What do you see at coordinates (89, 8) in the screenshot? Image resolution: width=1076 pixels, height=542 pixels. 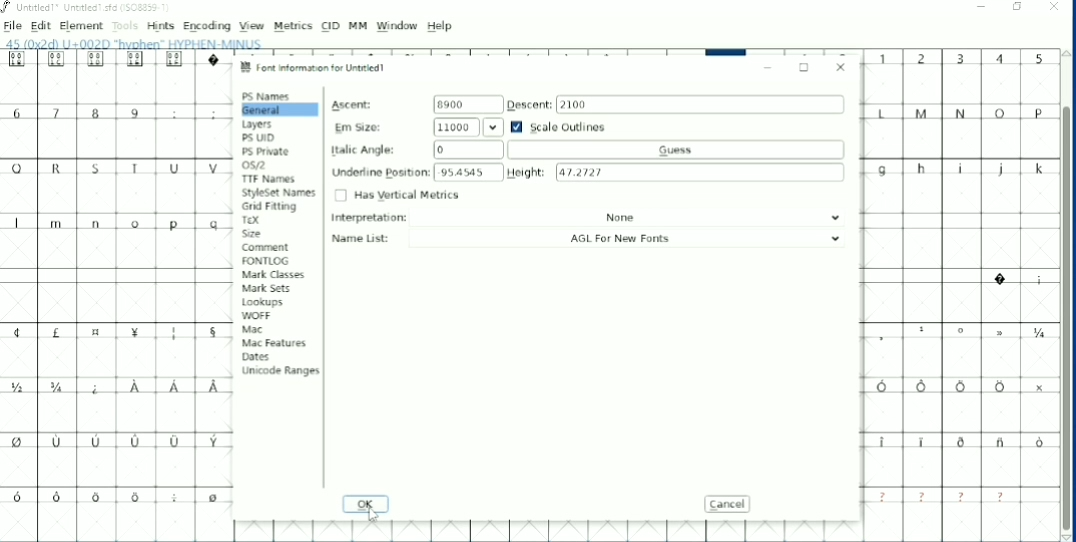 I see `Title ` at bounding box center [89, 8].